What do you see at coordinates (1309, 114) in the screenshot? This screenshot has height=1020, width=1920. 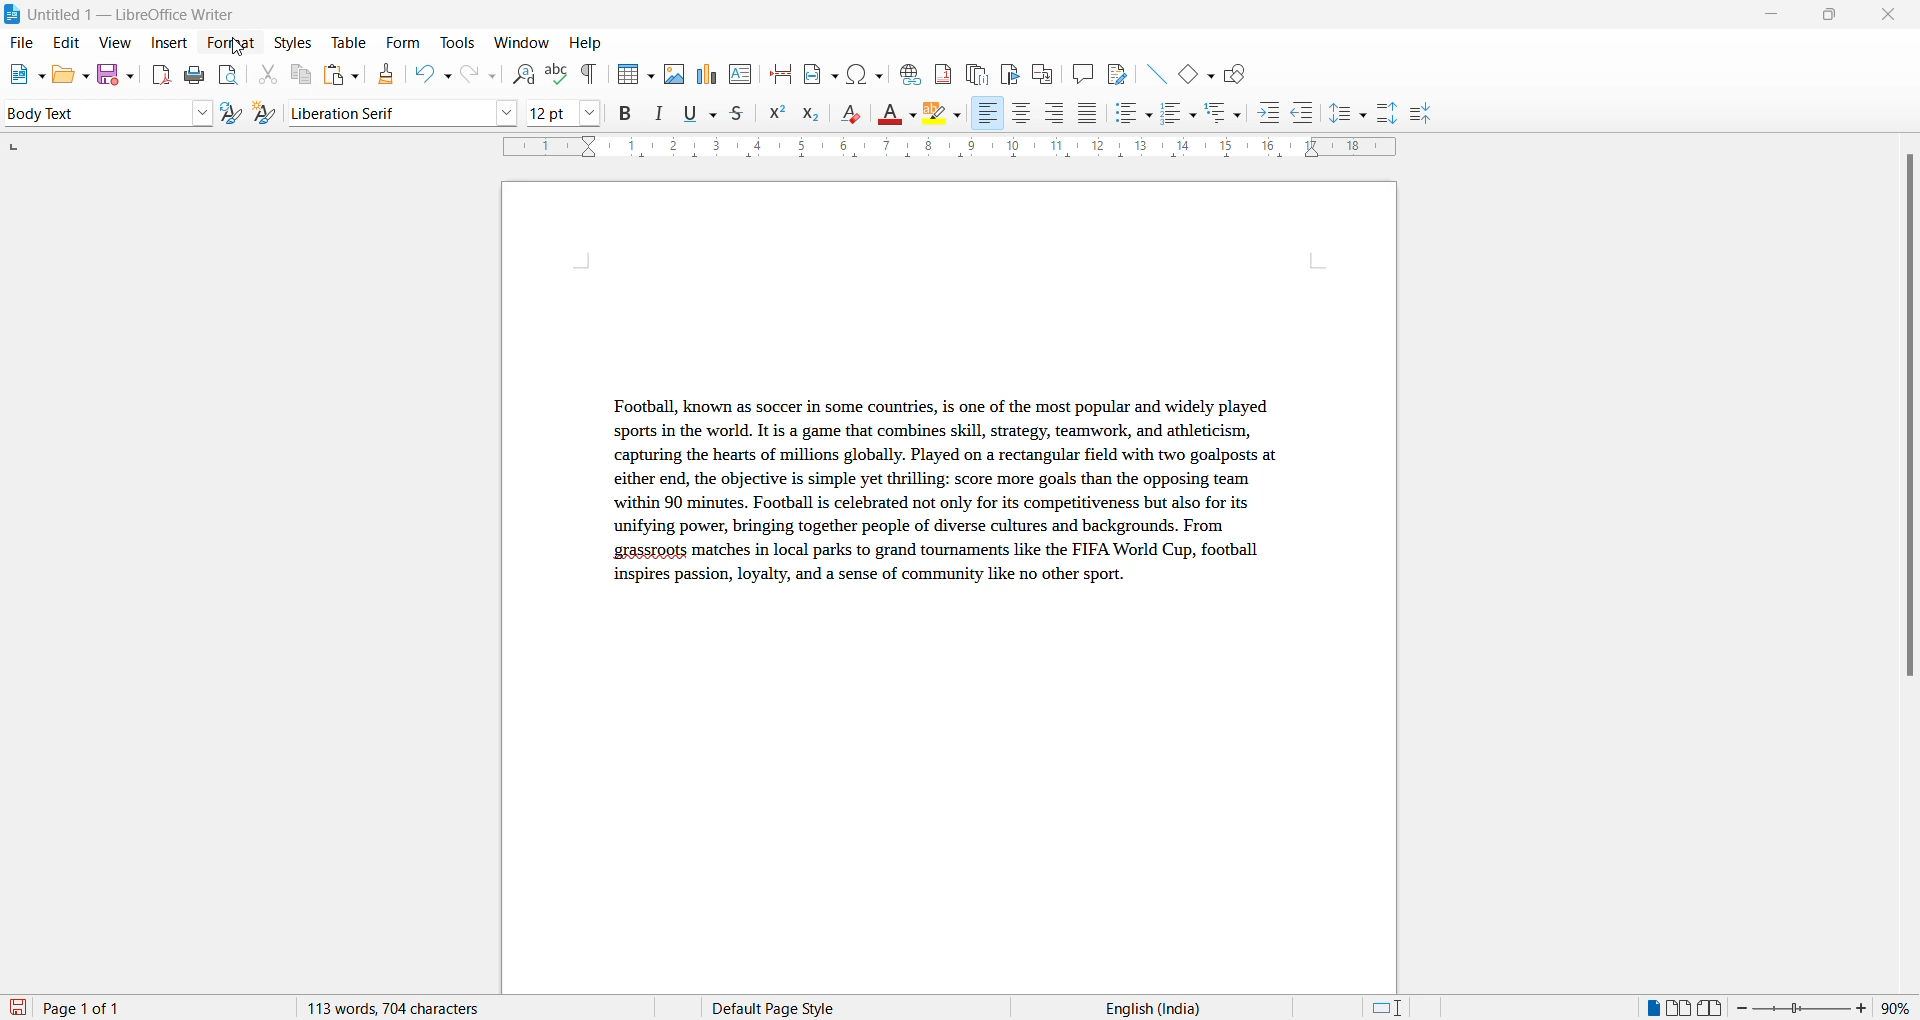 I see `decrease indent` at bounding box center [1309, 114].